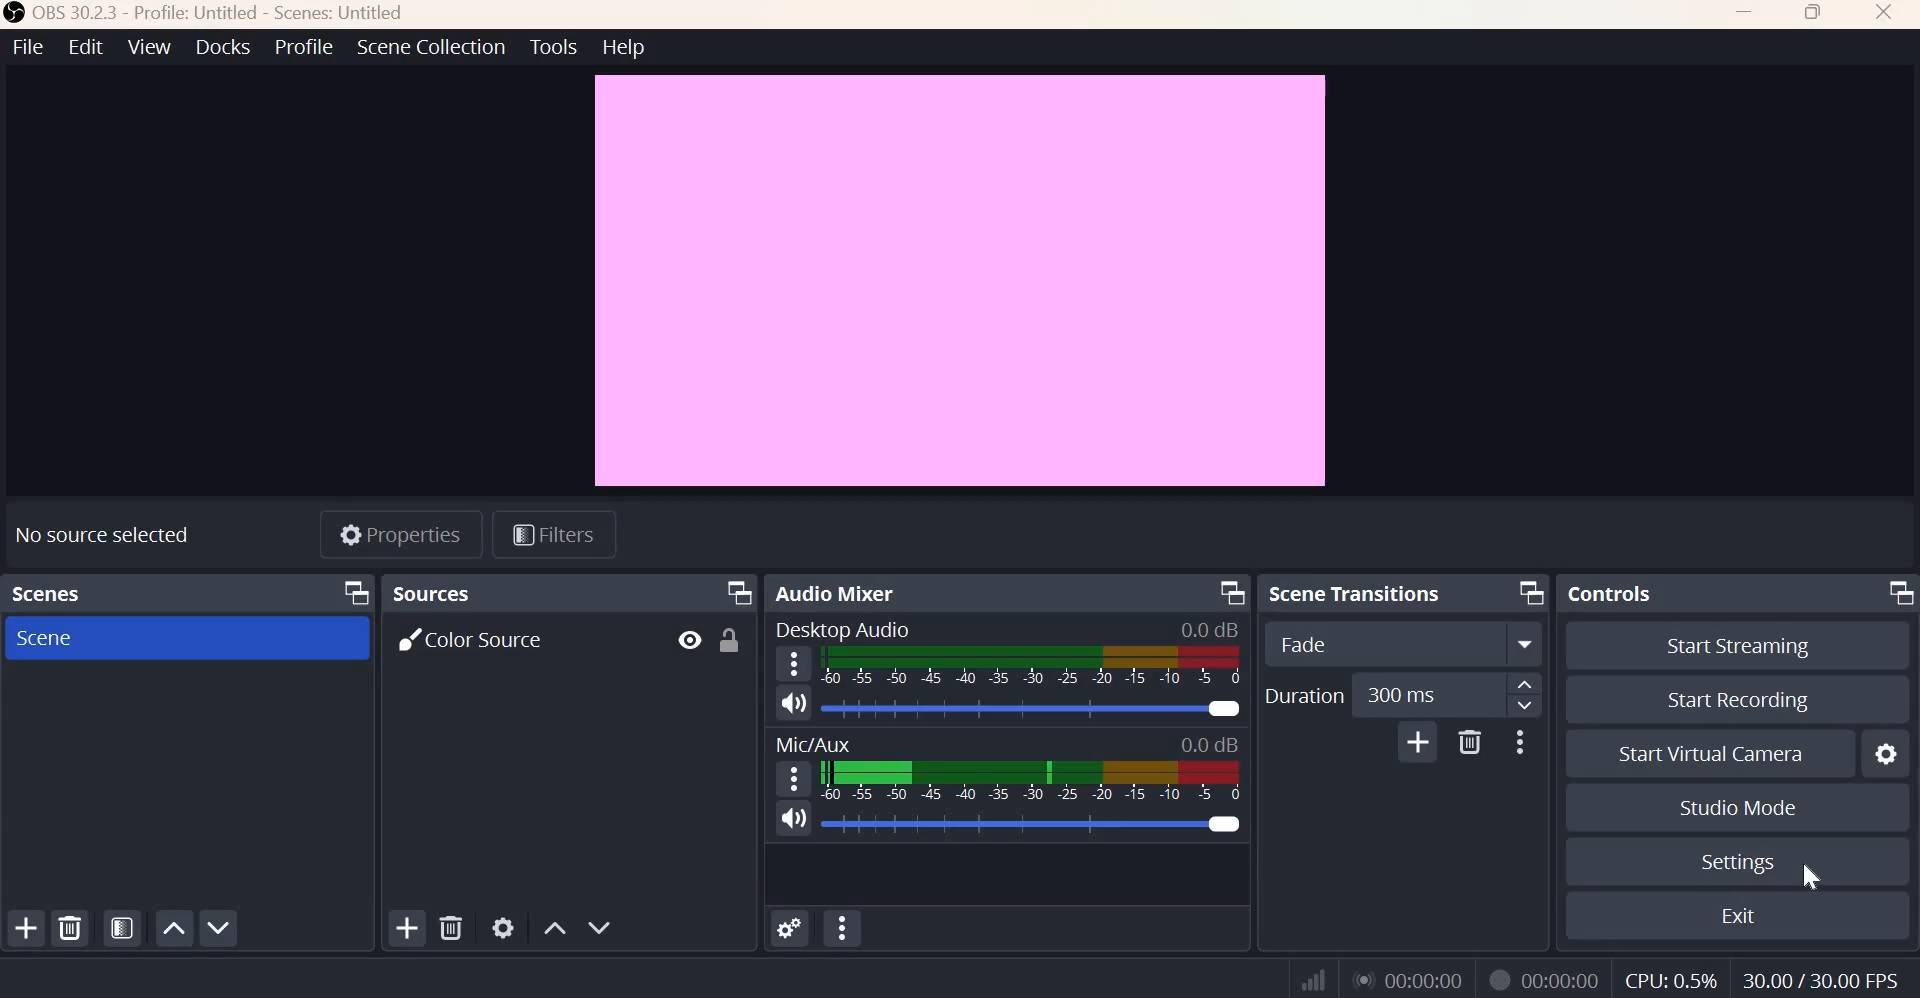  I want to click on Dock Options icon, so click(1526, 594).